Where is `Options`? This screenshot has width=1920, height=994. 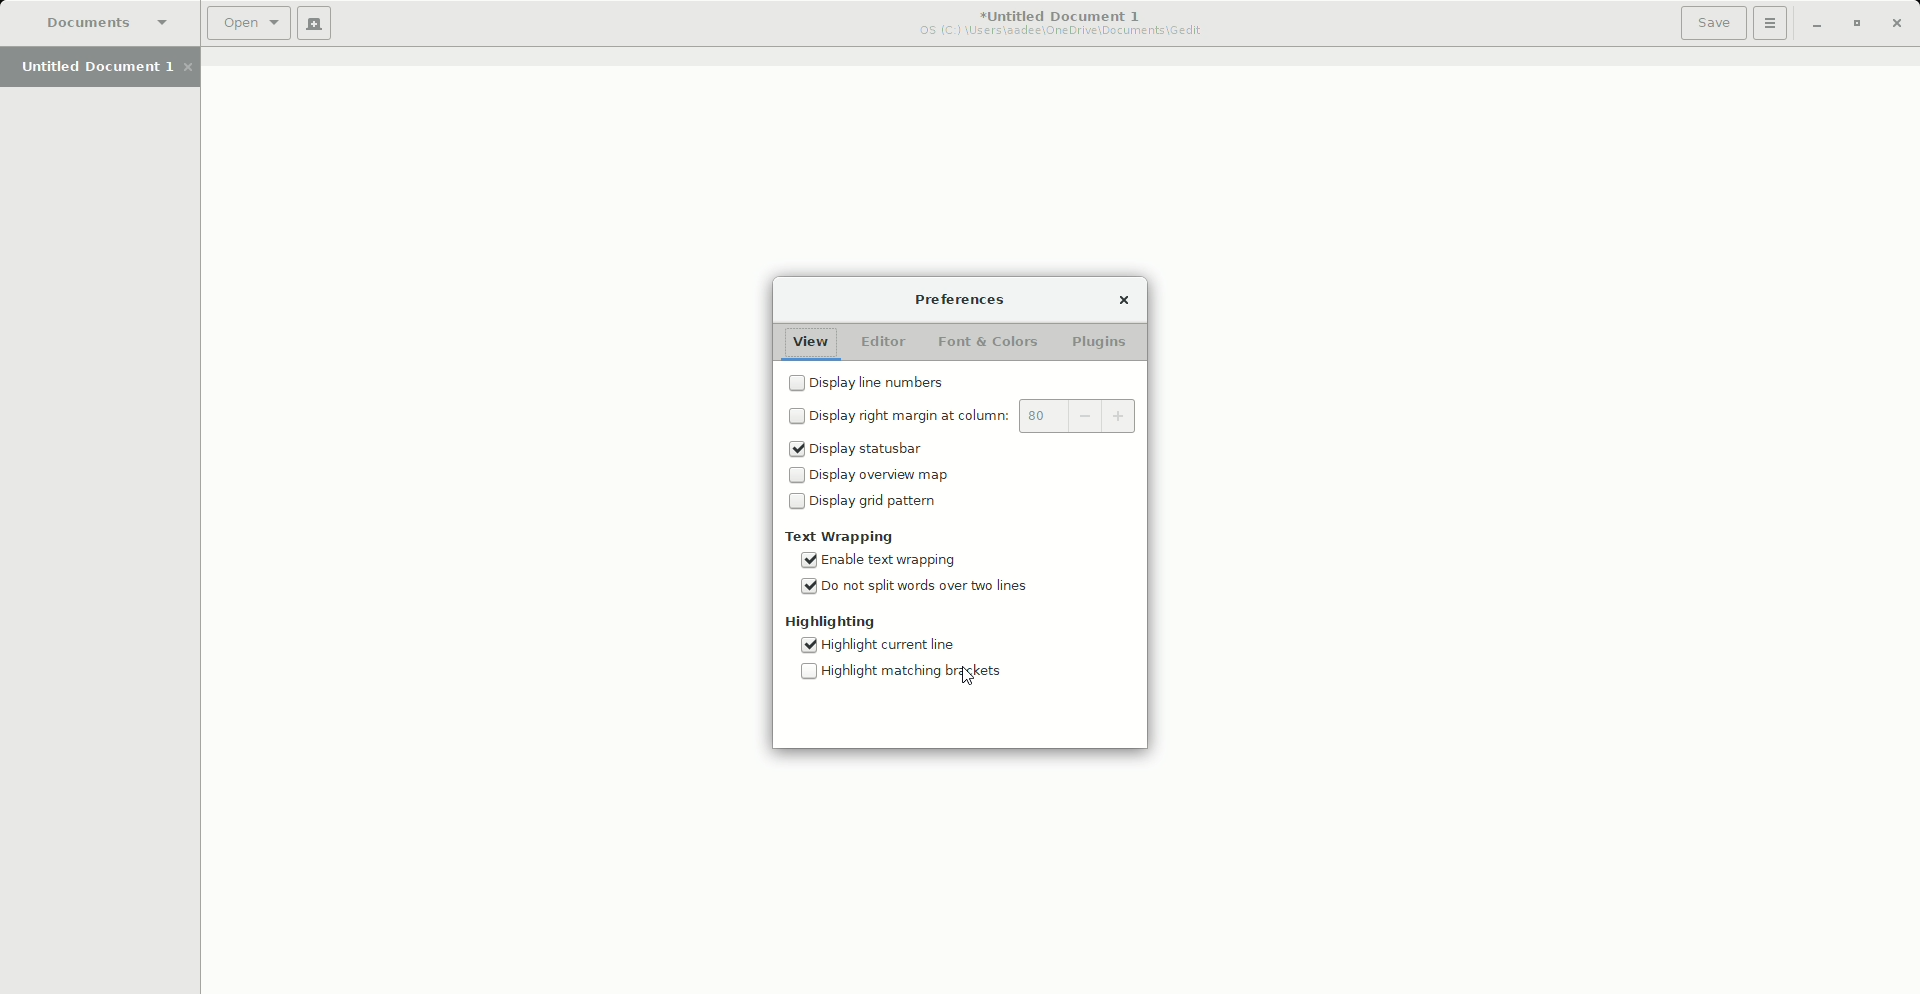 Options is located at coordinates (1766, 24).